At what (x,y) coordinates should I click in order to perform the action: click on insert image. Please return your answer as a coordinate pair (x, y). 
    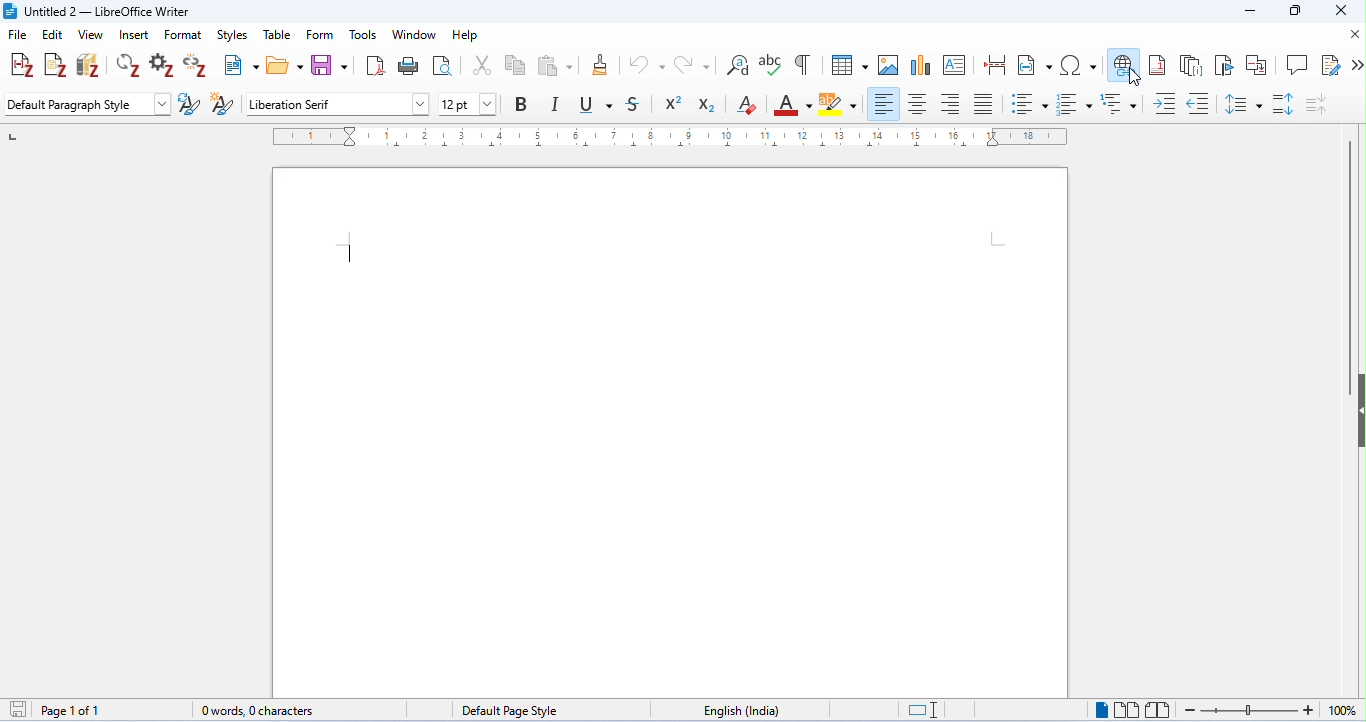
    Looking at the image, I should click on (890, 64).